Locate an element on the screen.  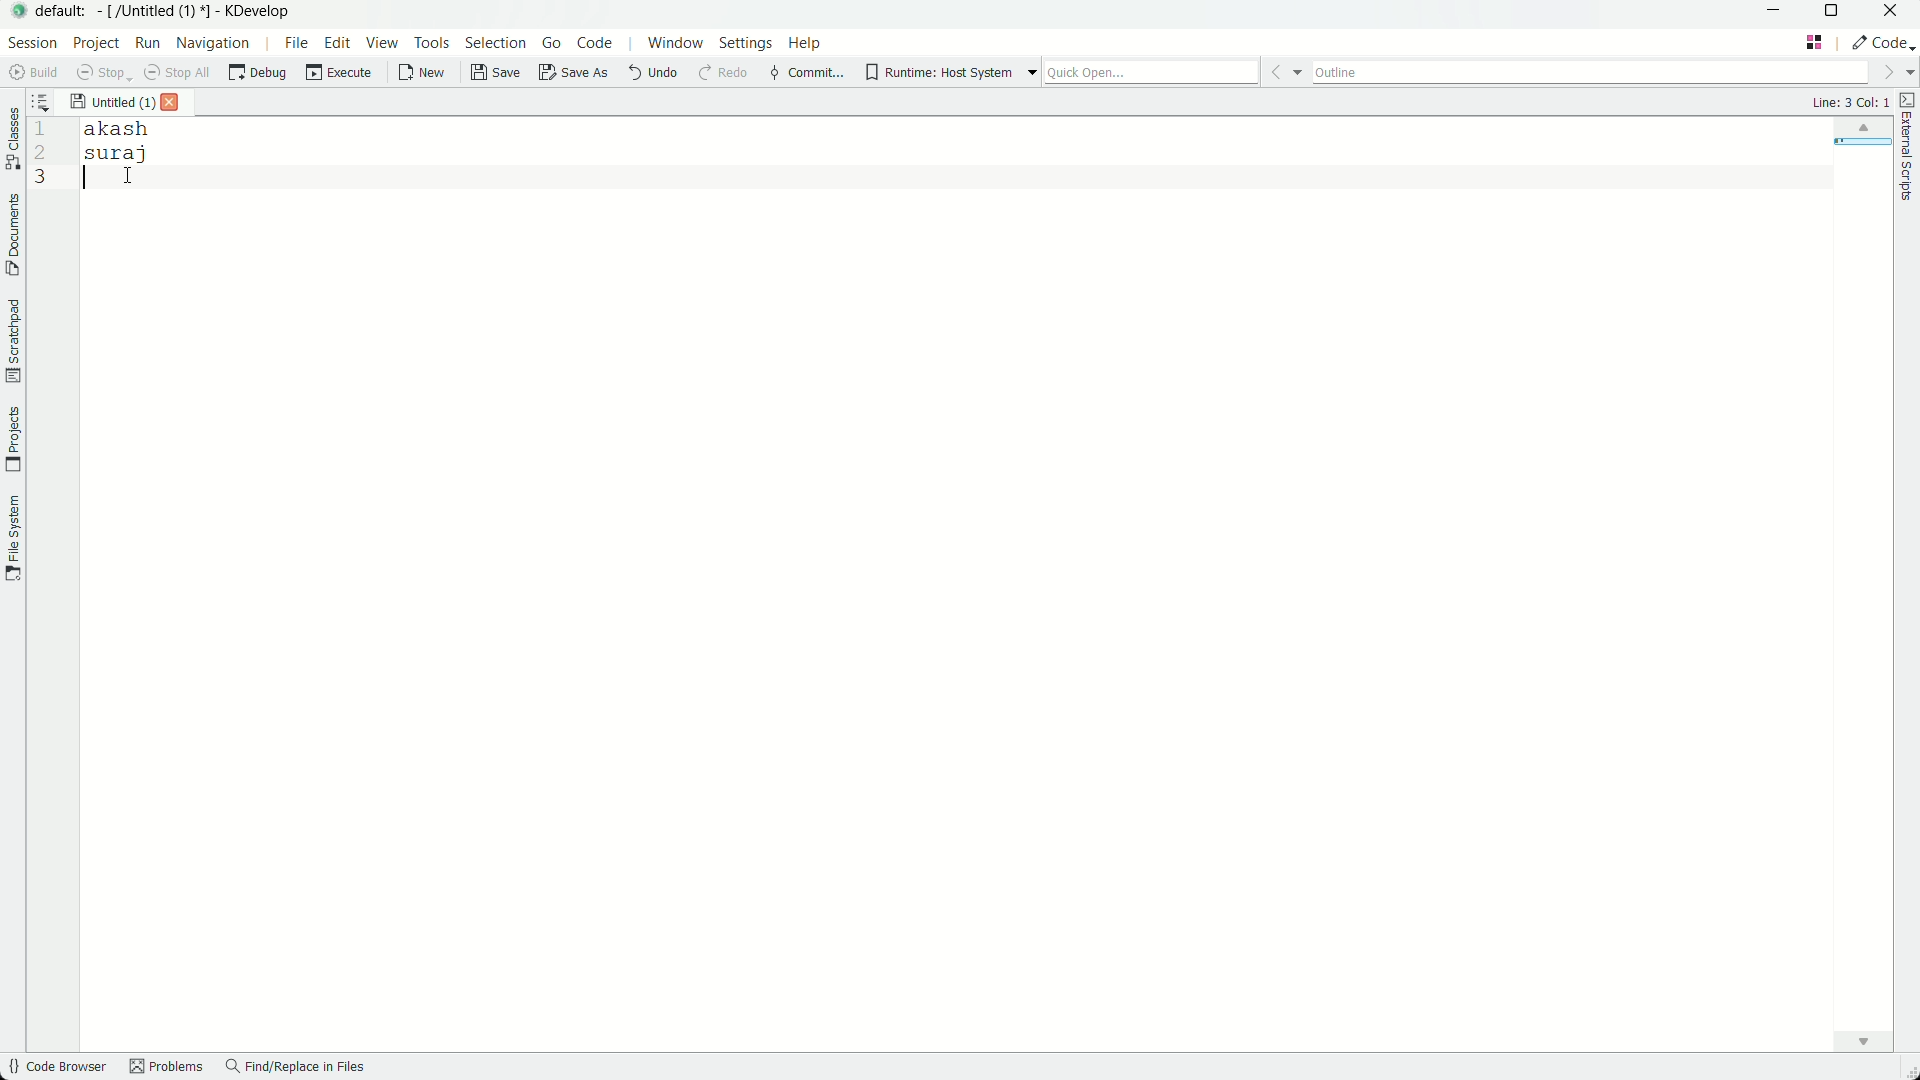
quick open is located at coordinates (1174, 71).